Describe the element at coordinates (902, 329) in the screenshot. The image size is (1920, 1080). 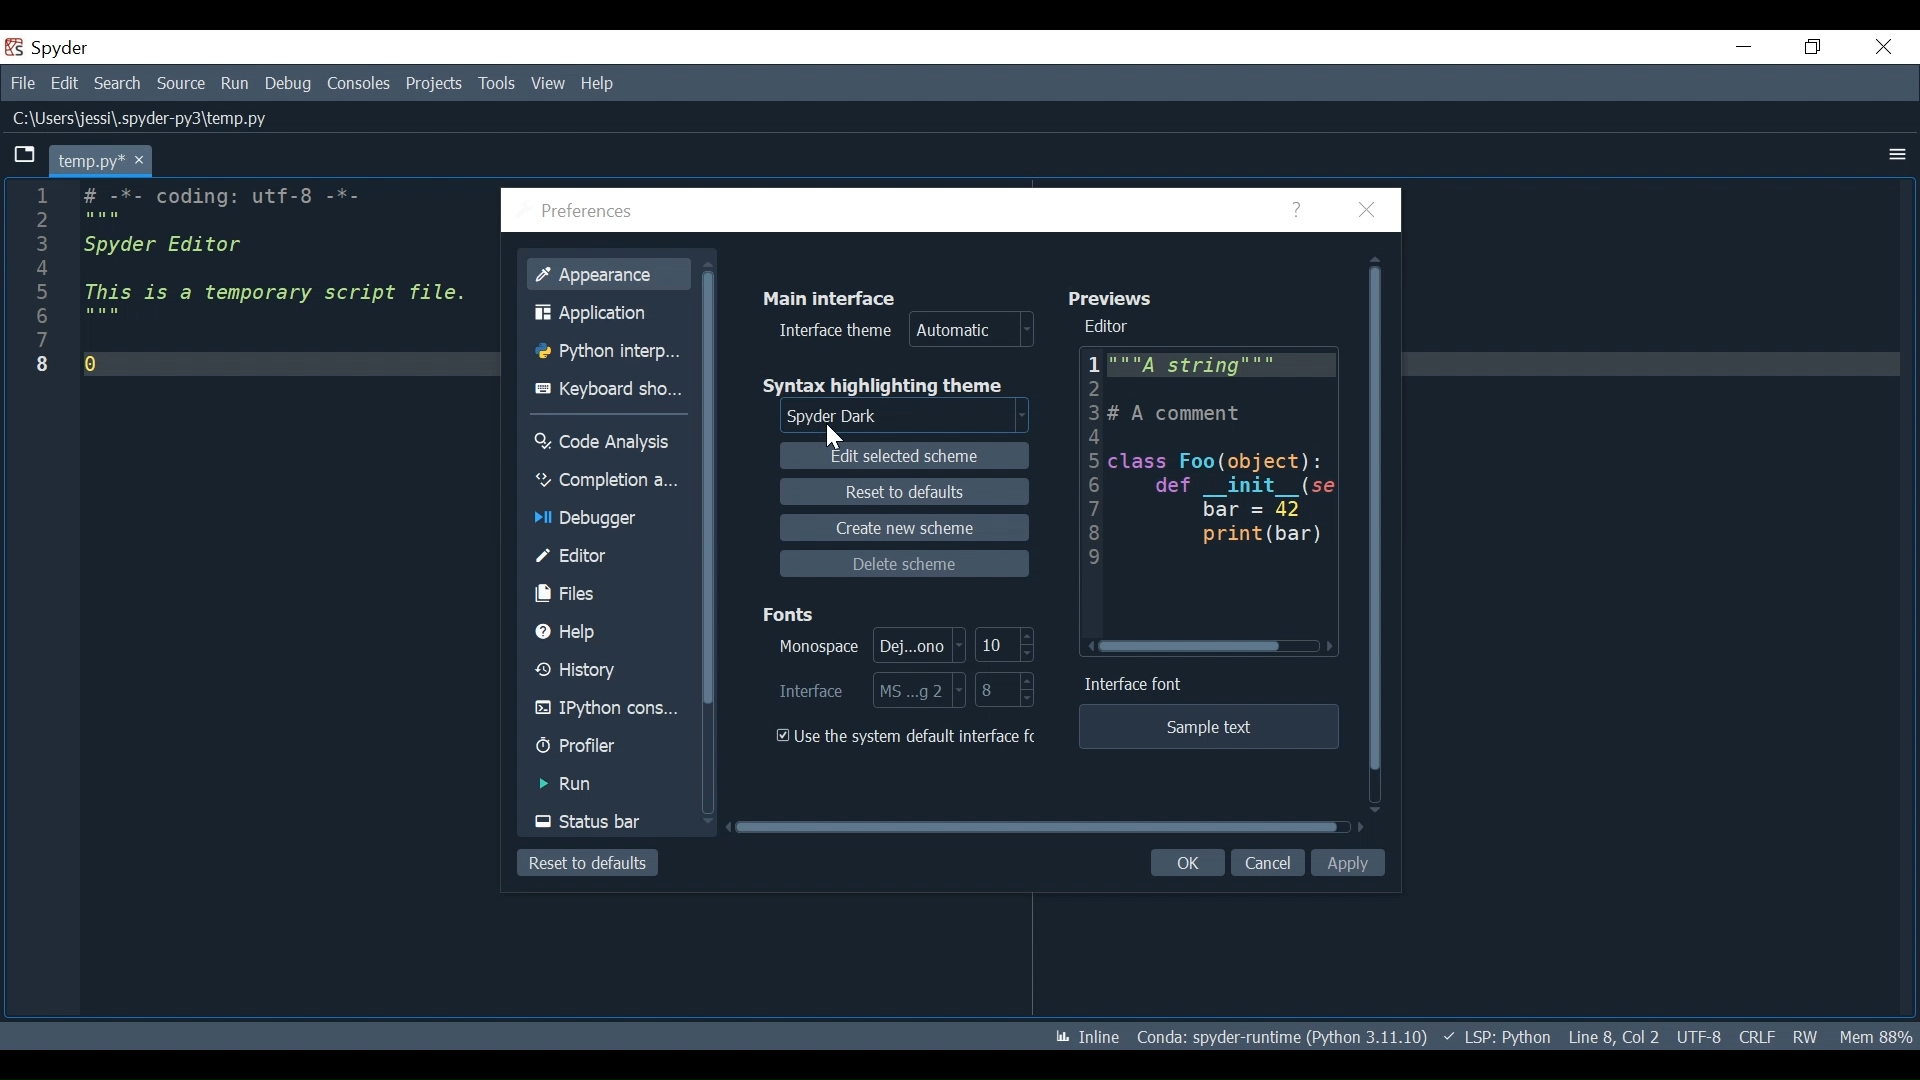
I see `Interface theme` at that location.